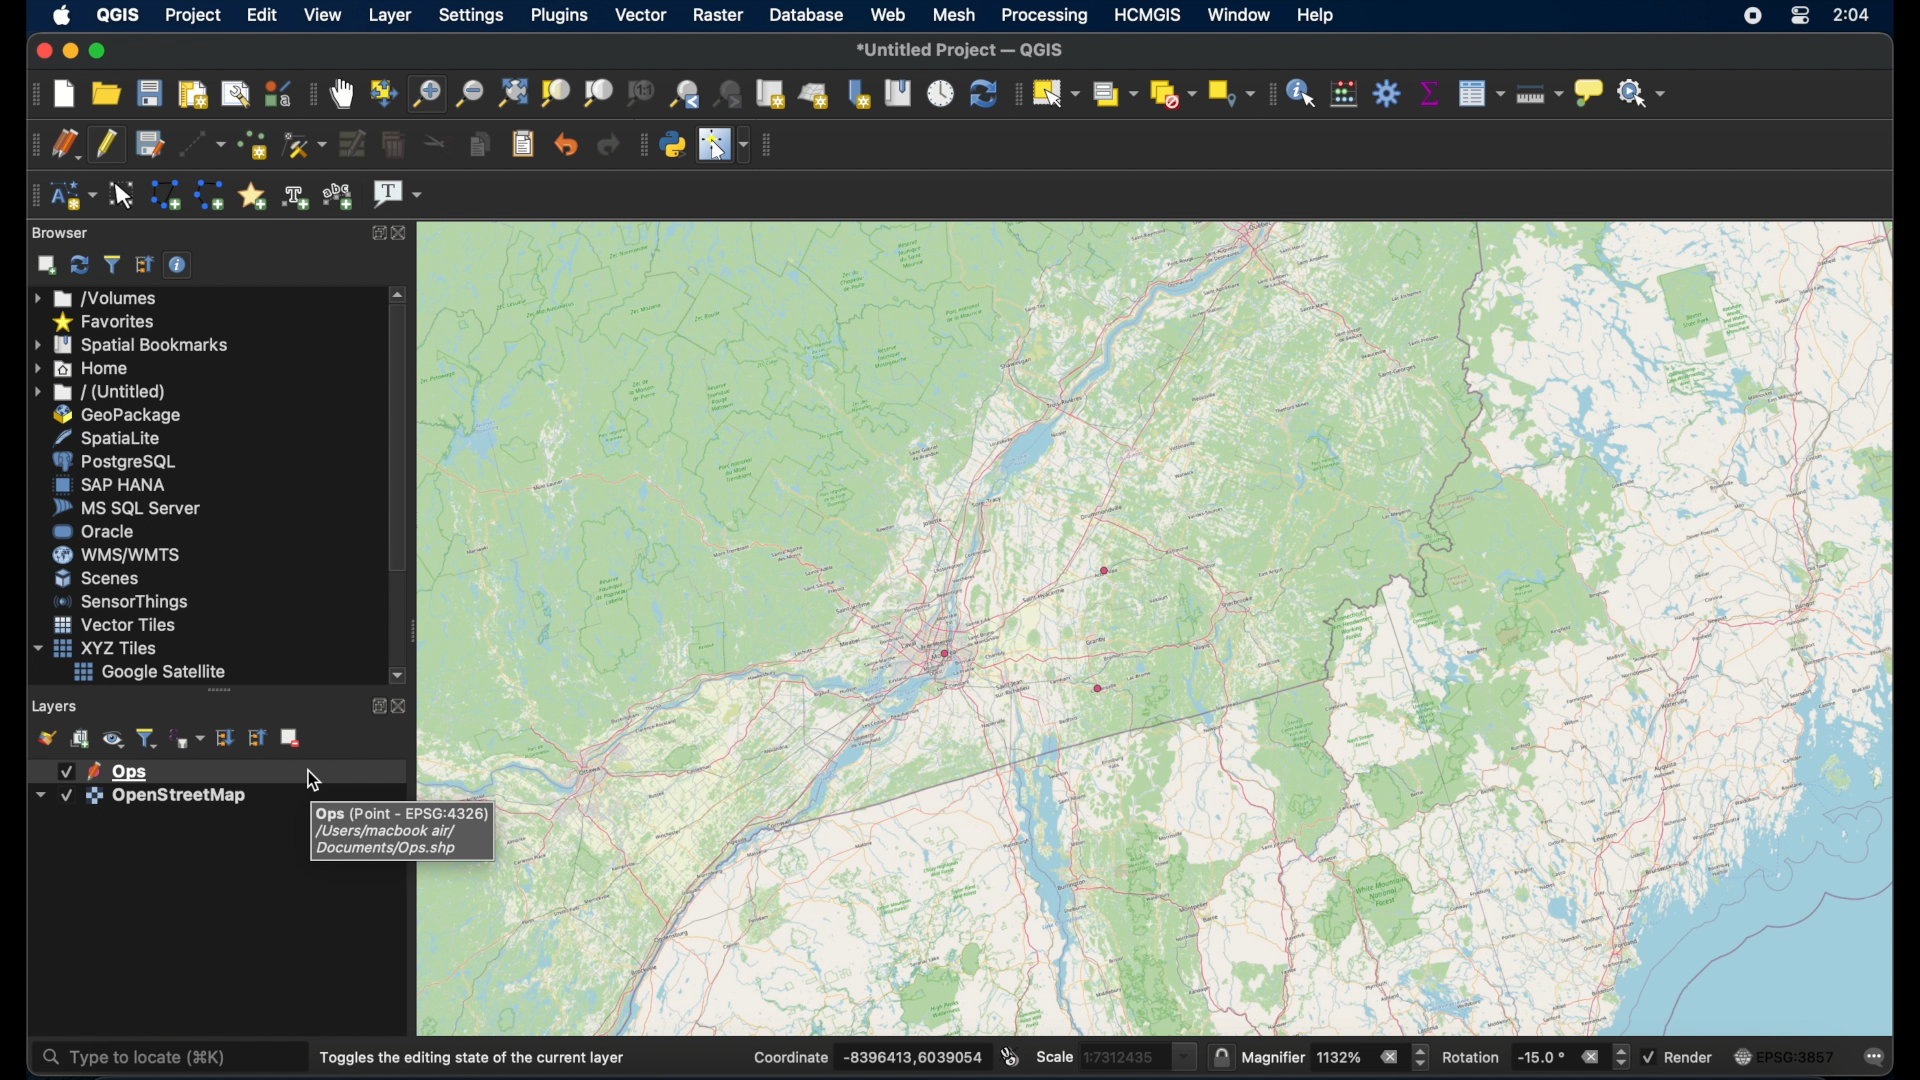  Describe the element at coordinates (1409, 867) in the screenshot. I see `open street map` at that location.